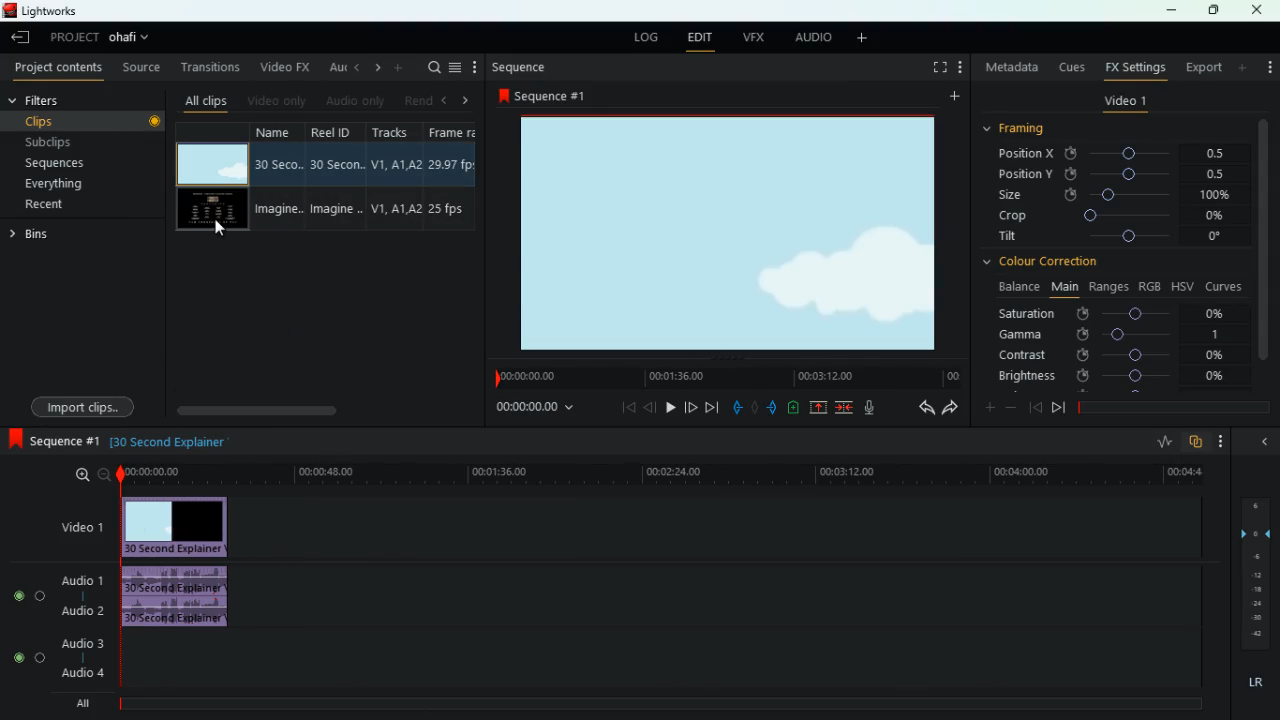 This screenshot has height=720, width=1280. I want to click on tilt, so click(1113, 238).